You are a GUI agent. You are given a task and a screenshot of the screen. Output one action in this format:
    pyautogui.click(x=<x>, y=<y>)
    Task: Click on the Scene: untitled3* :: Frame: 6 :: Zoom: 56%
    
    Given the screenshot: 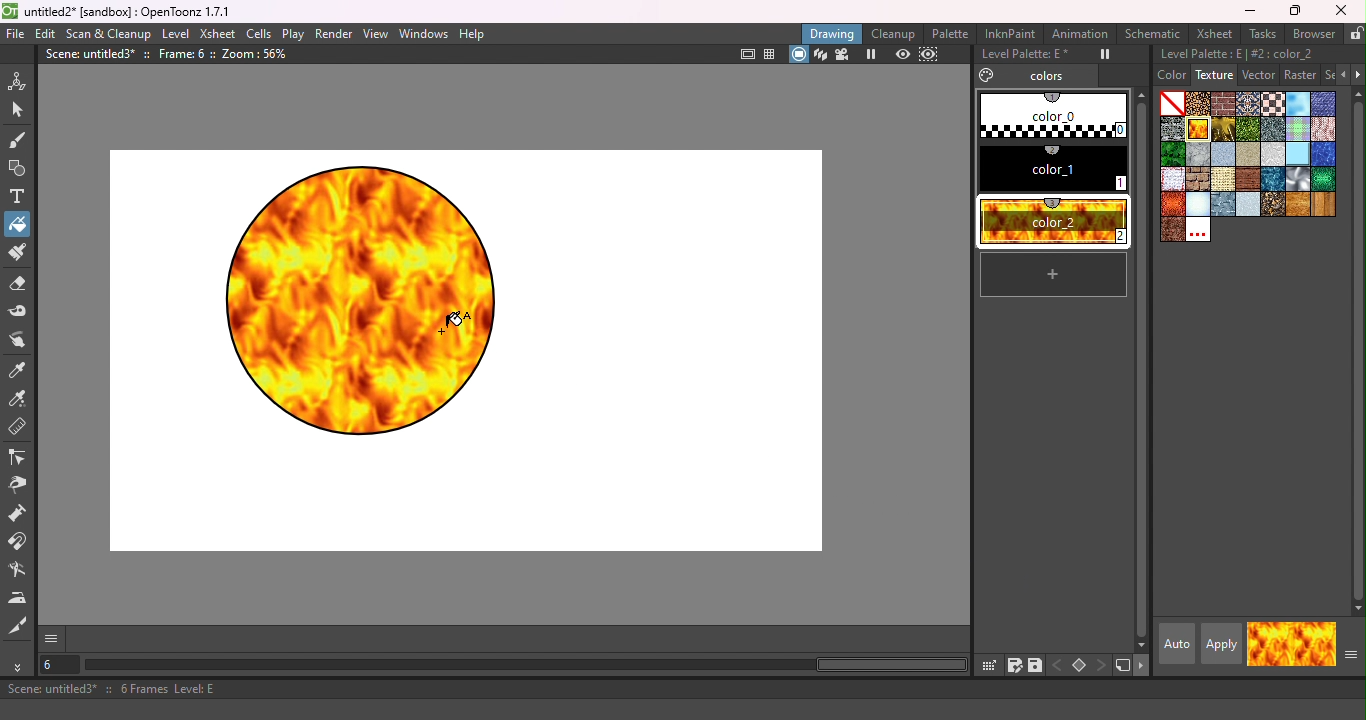 What is the action you would take?
    pyautogui.click(x=168, y=54)
    